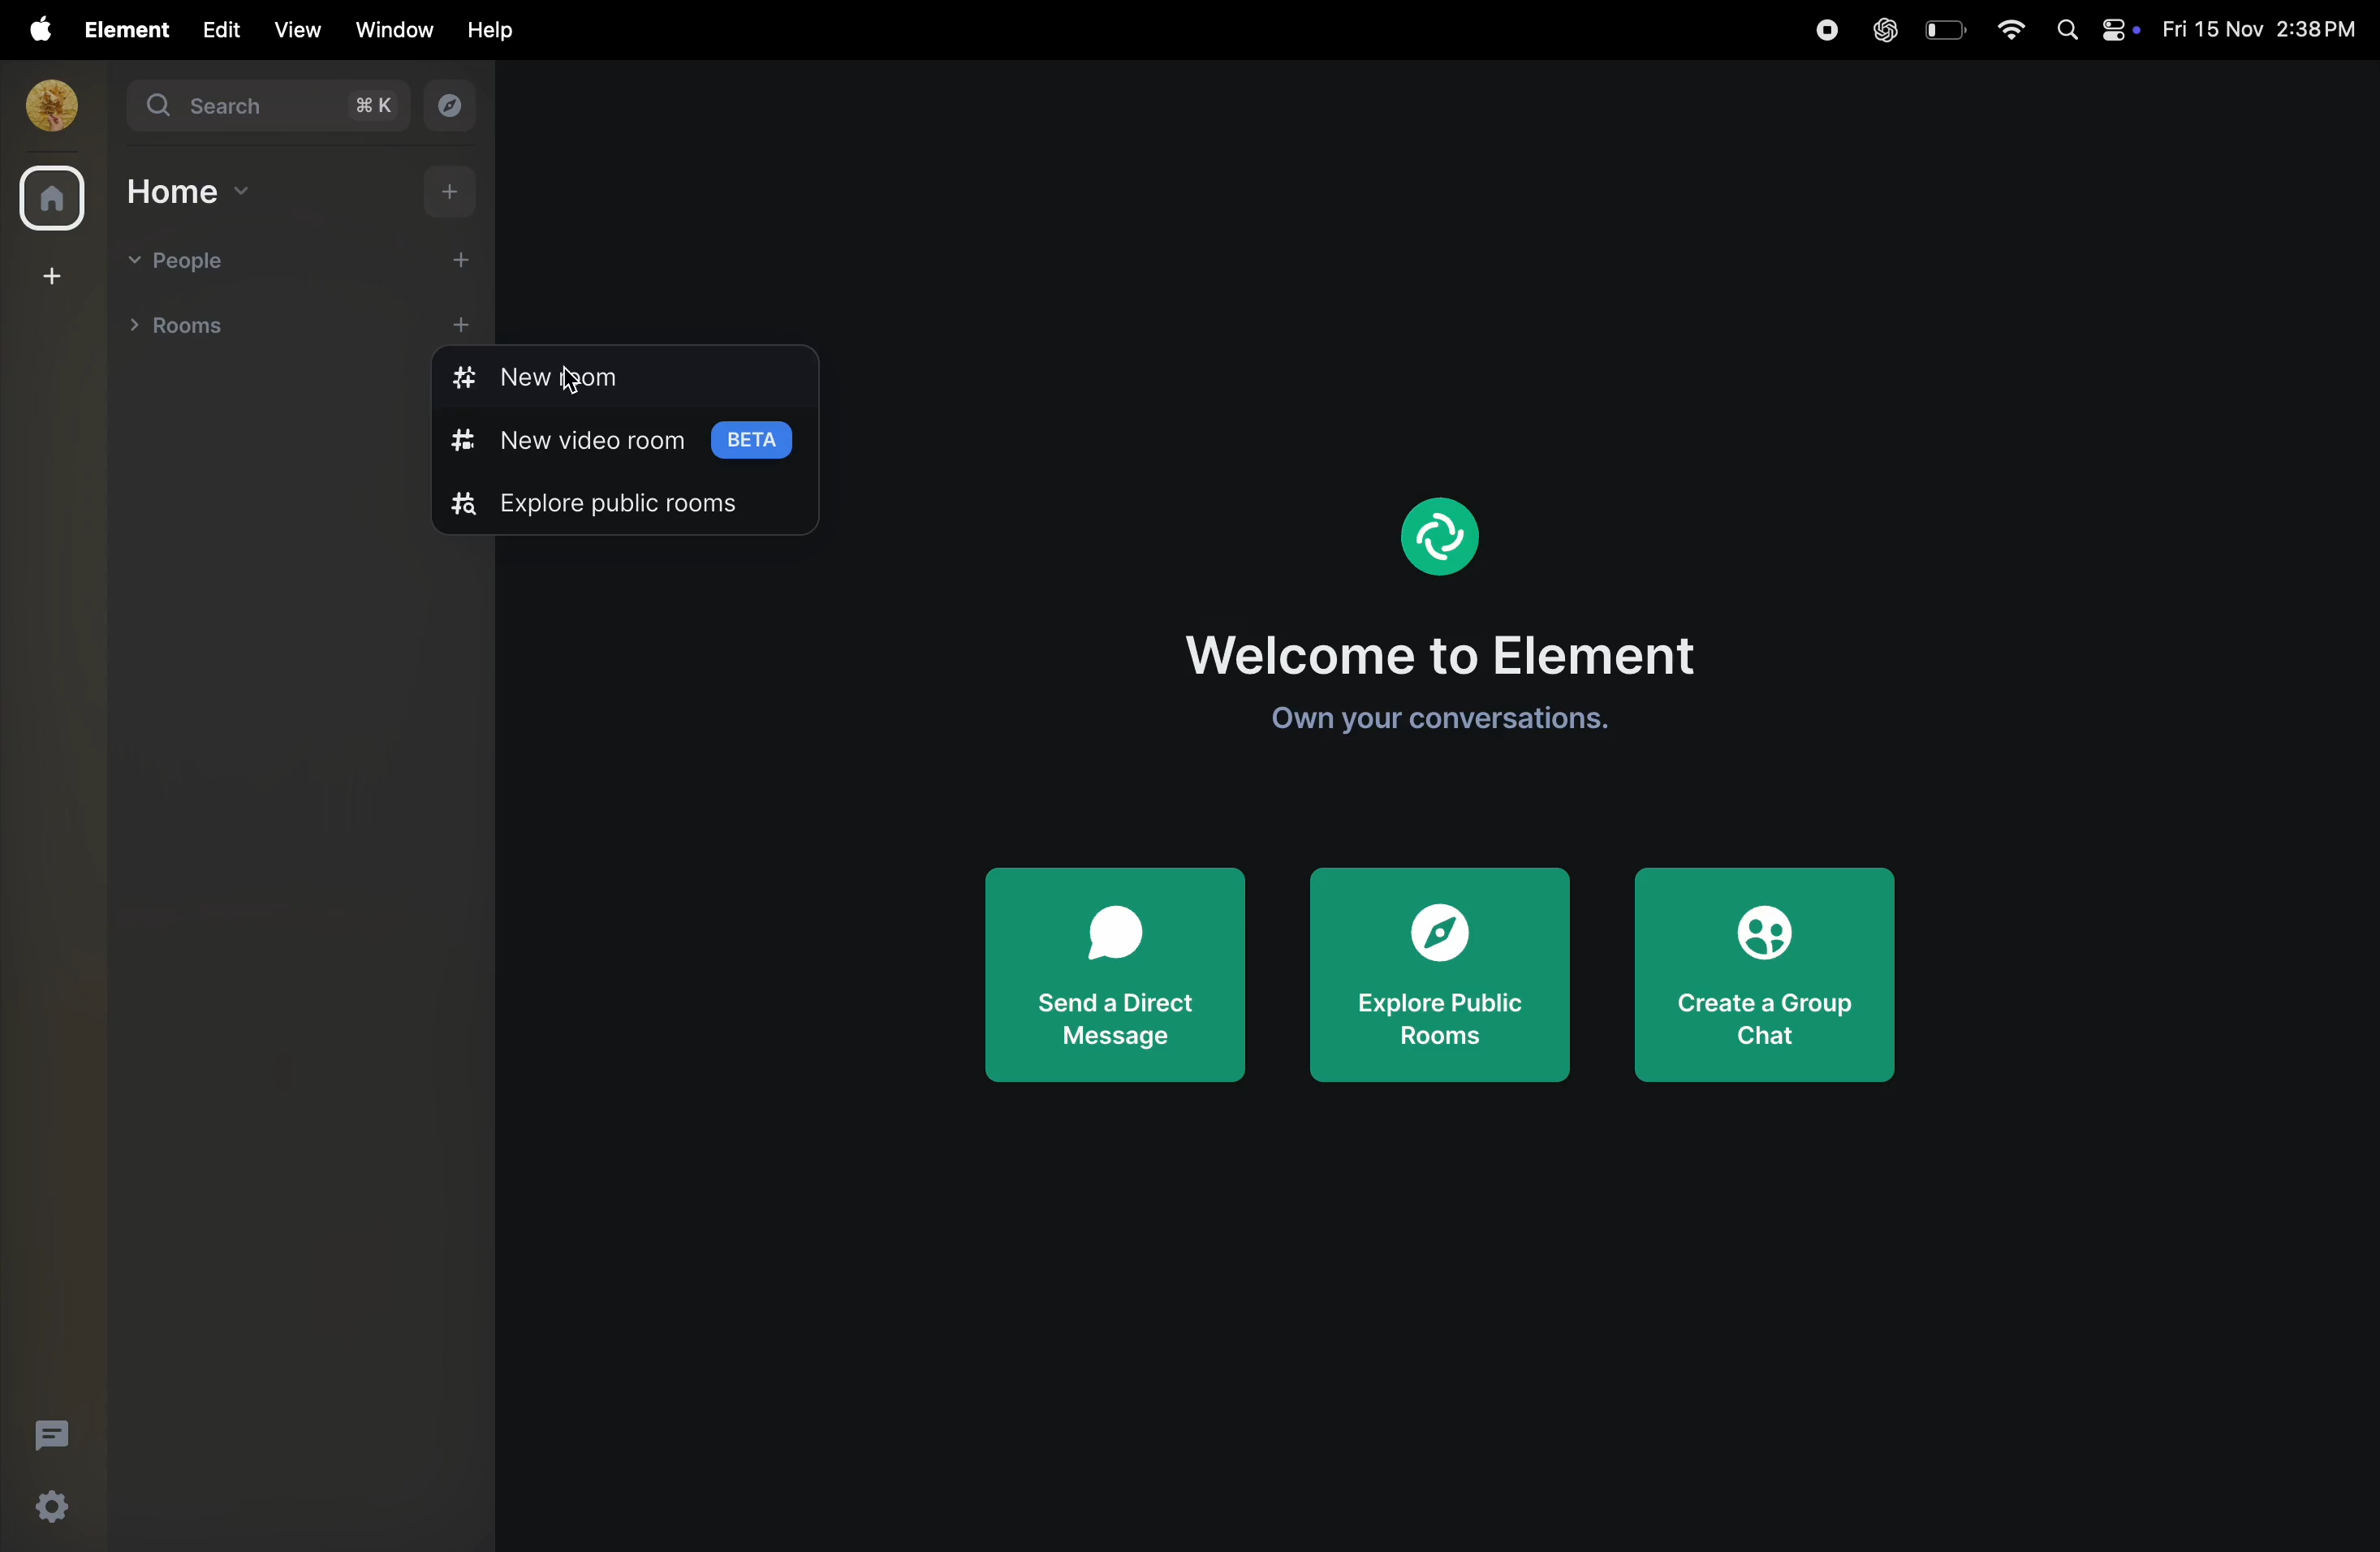  What do you see at coordinates (1446, 722) in the screenshot?
I see `Own your conversations.` at bounding box center [1446, 722].